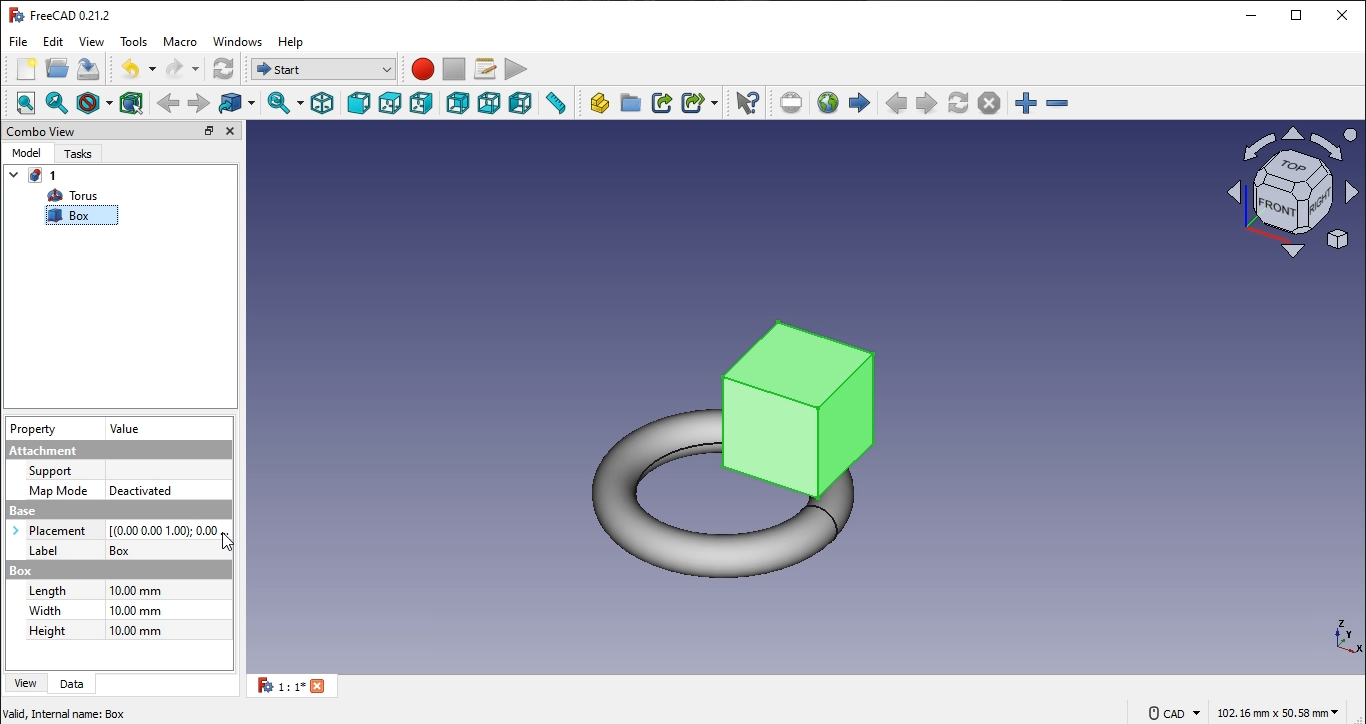 Image resolution: width=1366 pixels, height=724 pixels. I want to click on valid Internal name: Box, so click(64, 712).